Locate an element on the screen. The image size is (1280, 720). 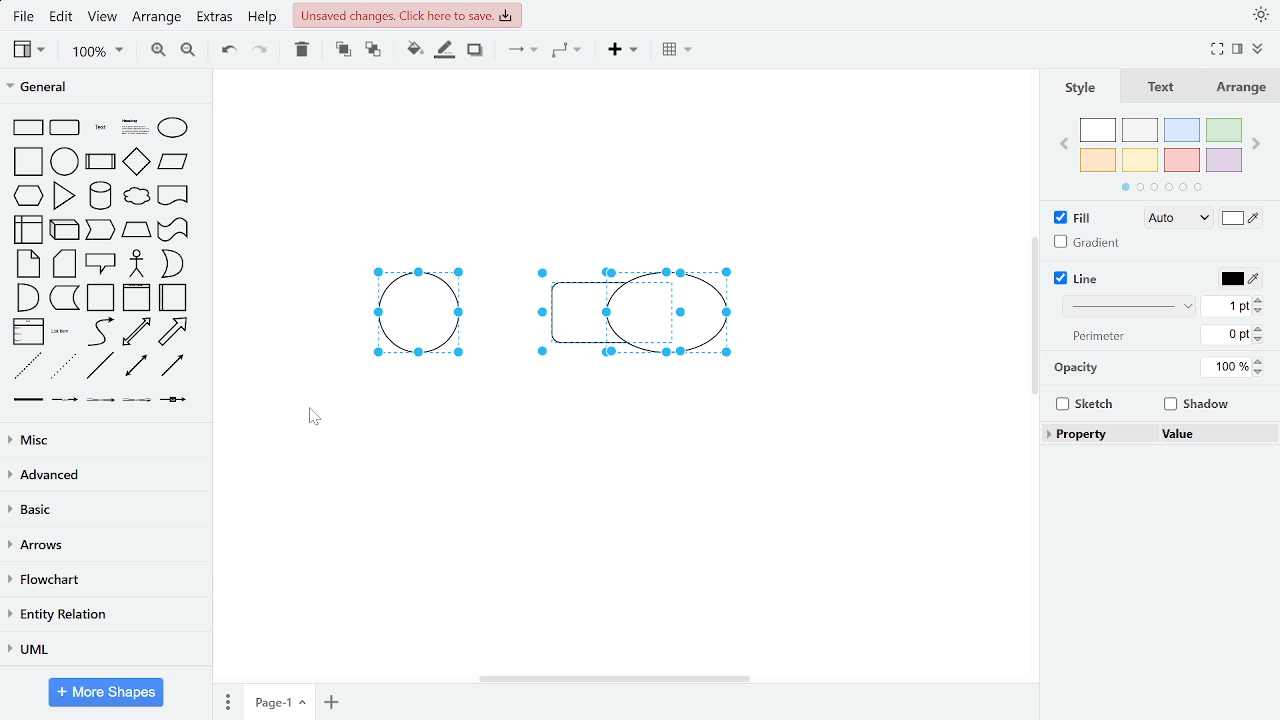
unsaved changes. Click here to save is located at coordinates (407, 15).